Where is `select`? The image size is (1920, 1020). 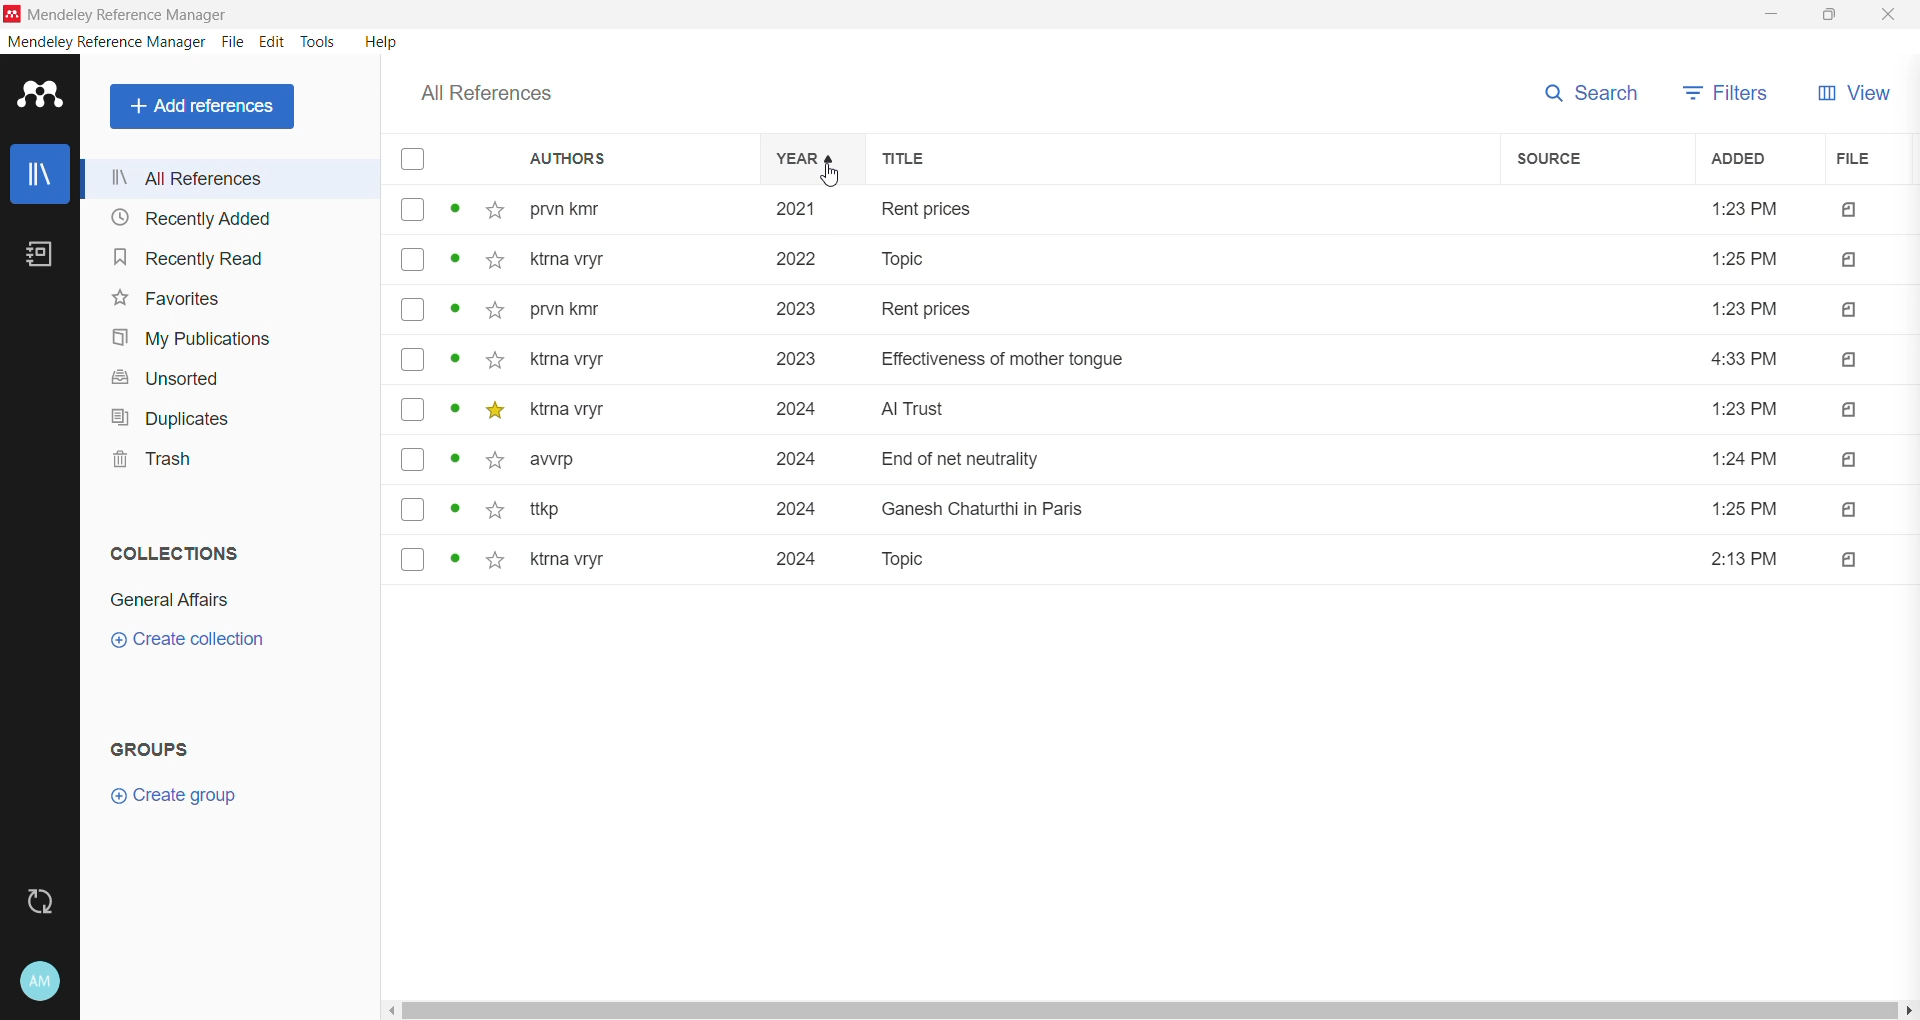 select is located at coordinates (414, 211).